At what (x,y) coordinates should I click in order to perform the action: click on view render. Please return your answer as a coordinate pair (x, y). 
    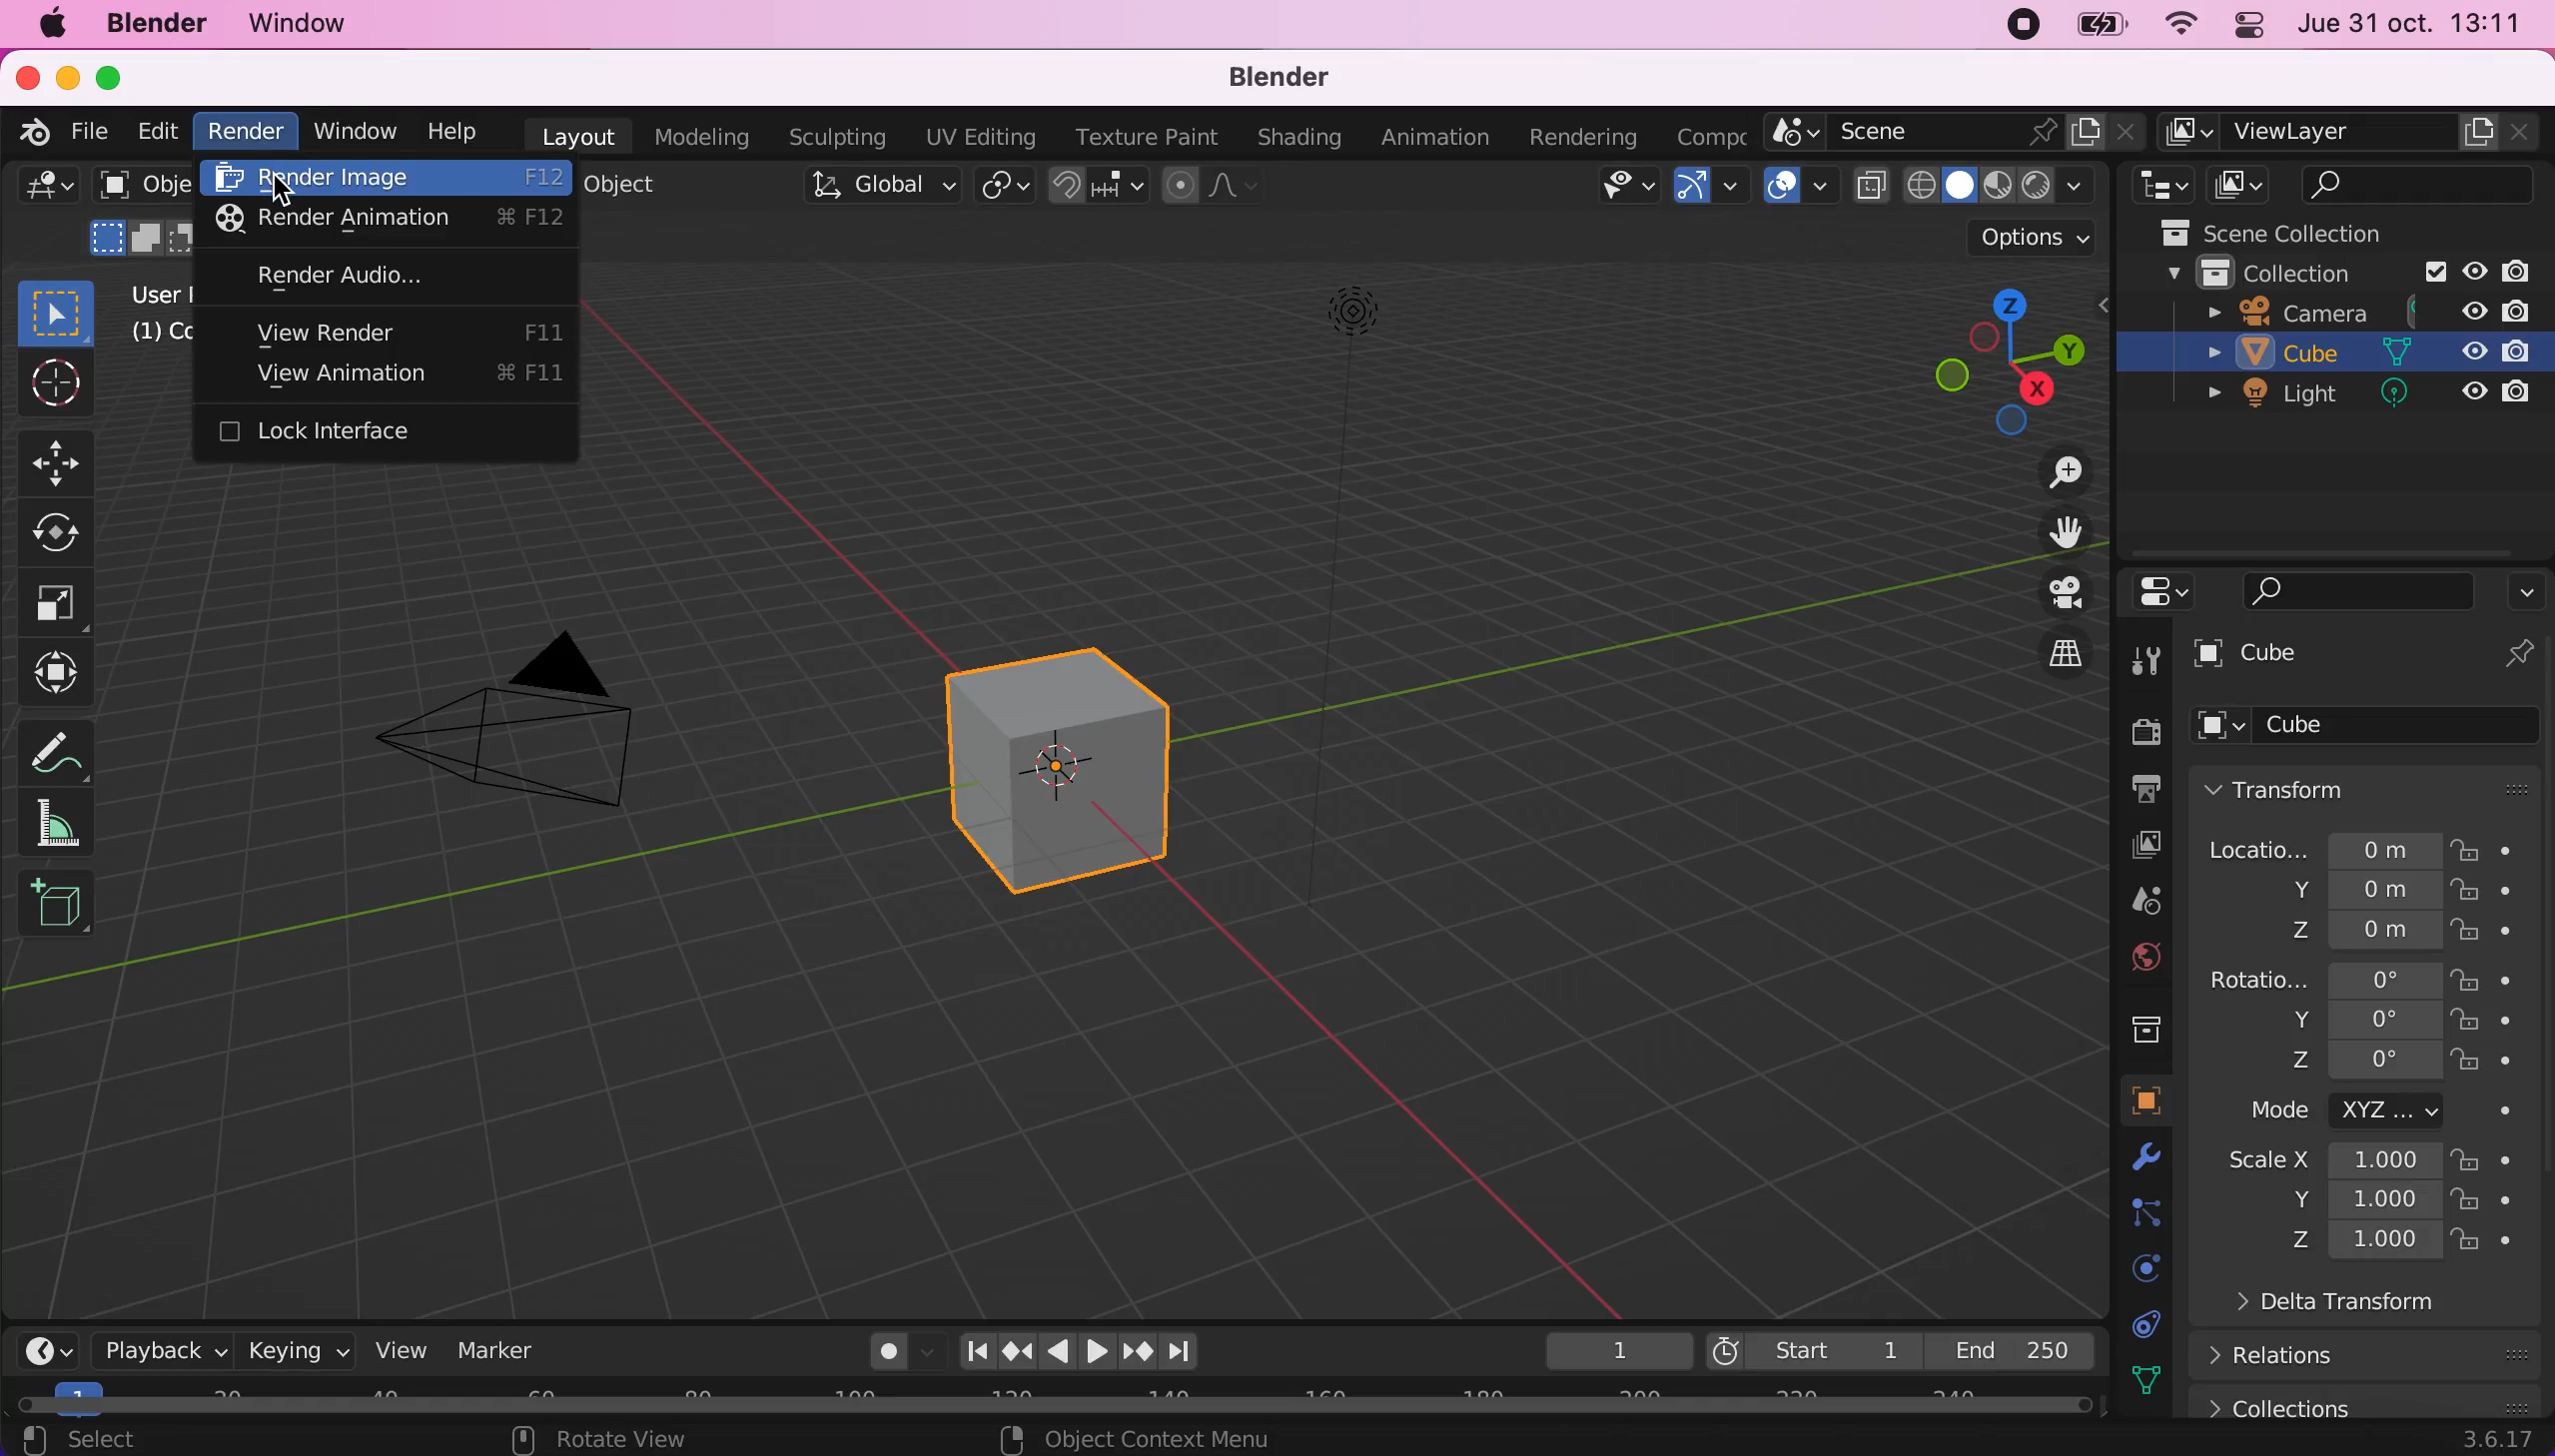
    Looking at the image, I should click on (390, 334).